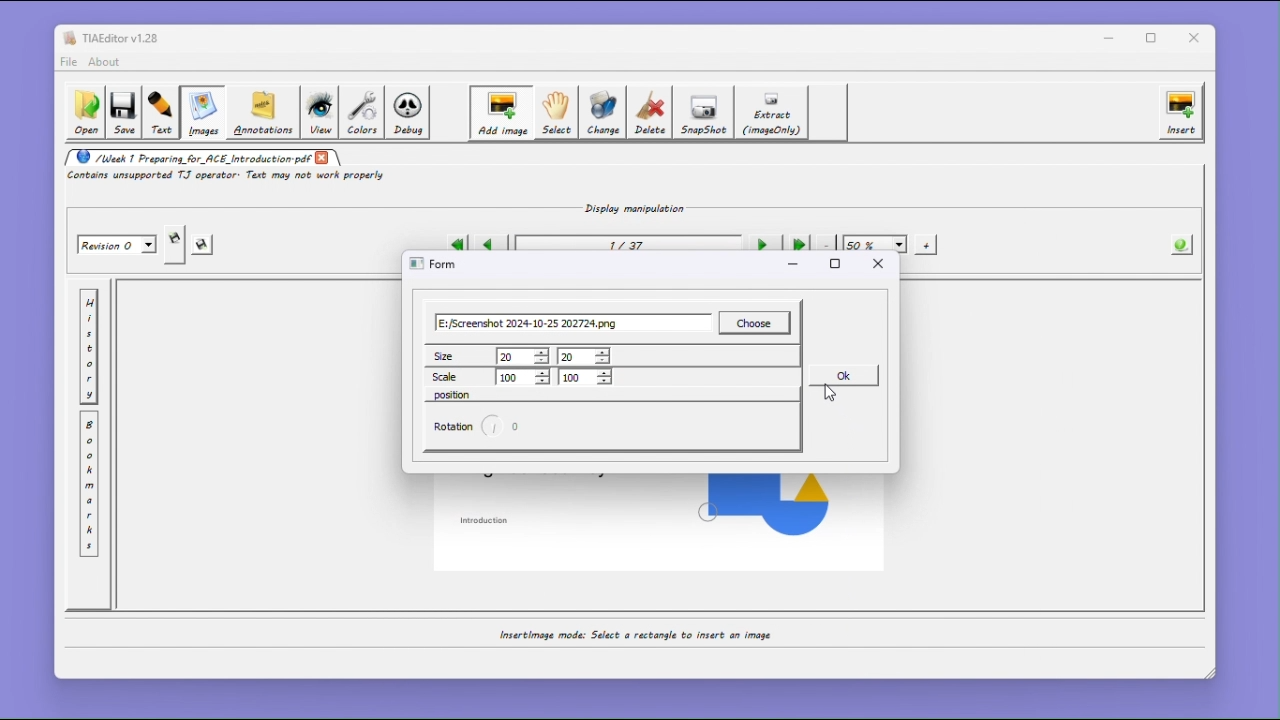 Image resolution: width=1280 pixels, height=720 pixels. What do you see at coordinates (489, 244) in the screenshot?
I see `Previous page` at bounding box center [489, 244].